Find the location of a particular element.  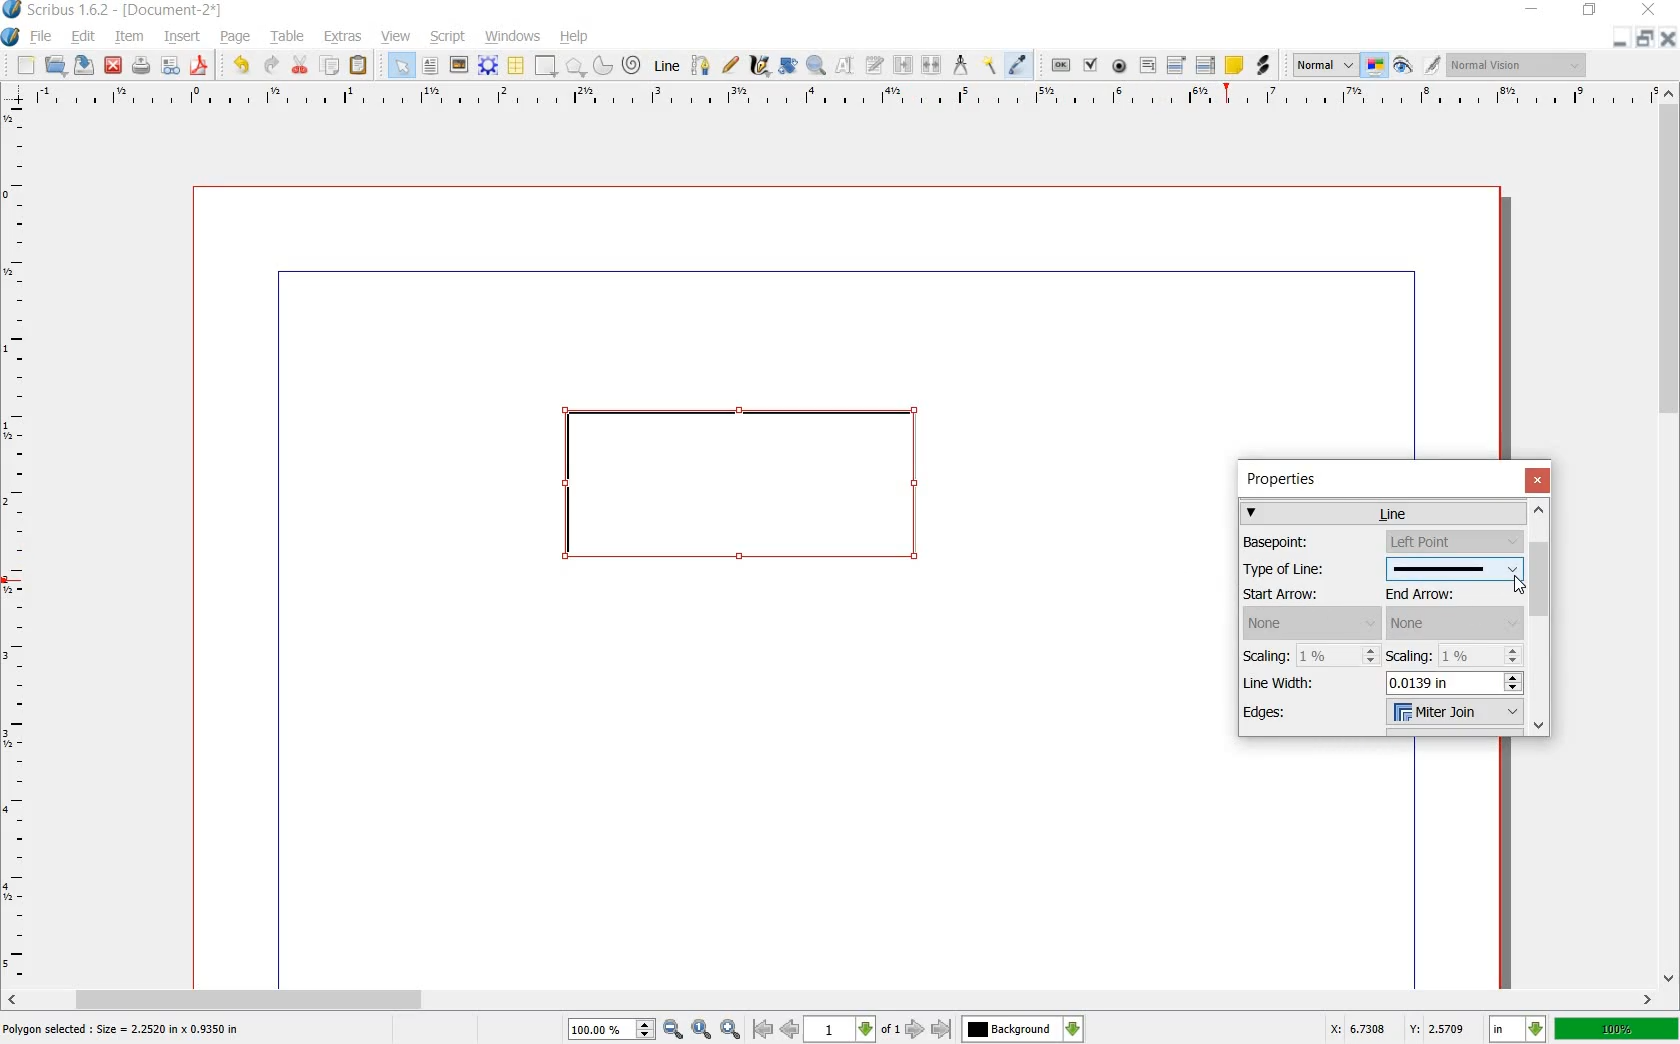

Edges: is located at coordinates (1292, 715).